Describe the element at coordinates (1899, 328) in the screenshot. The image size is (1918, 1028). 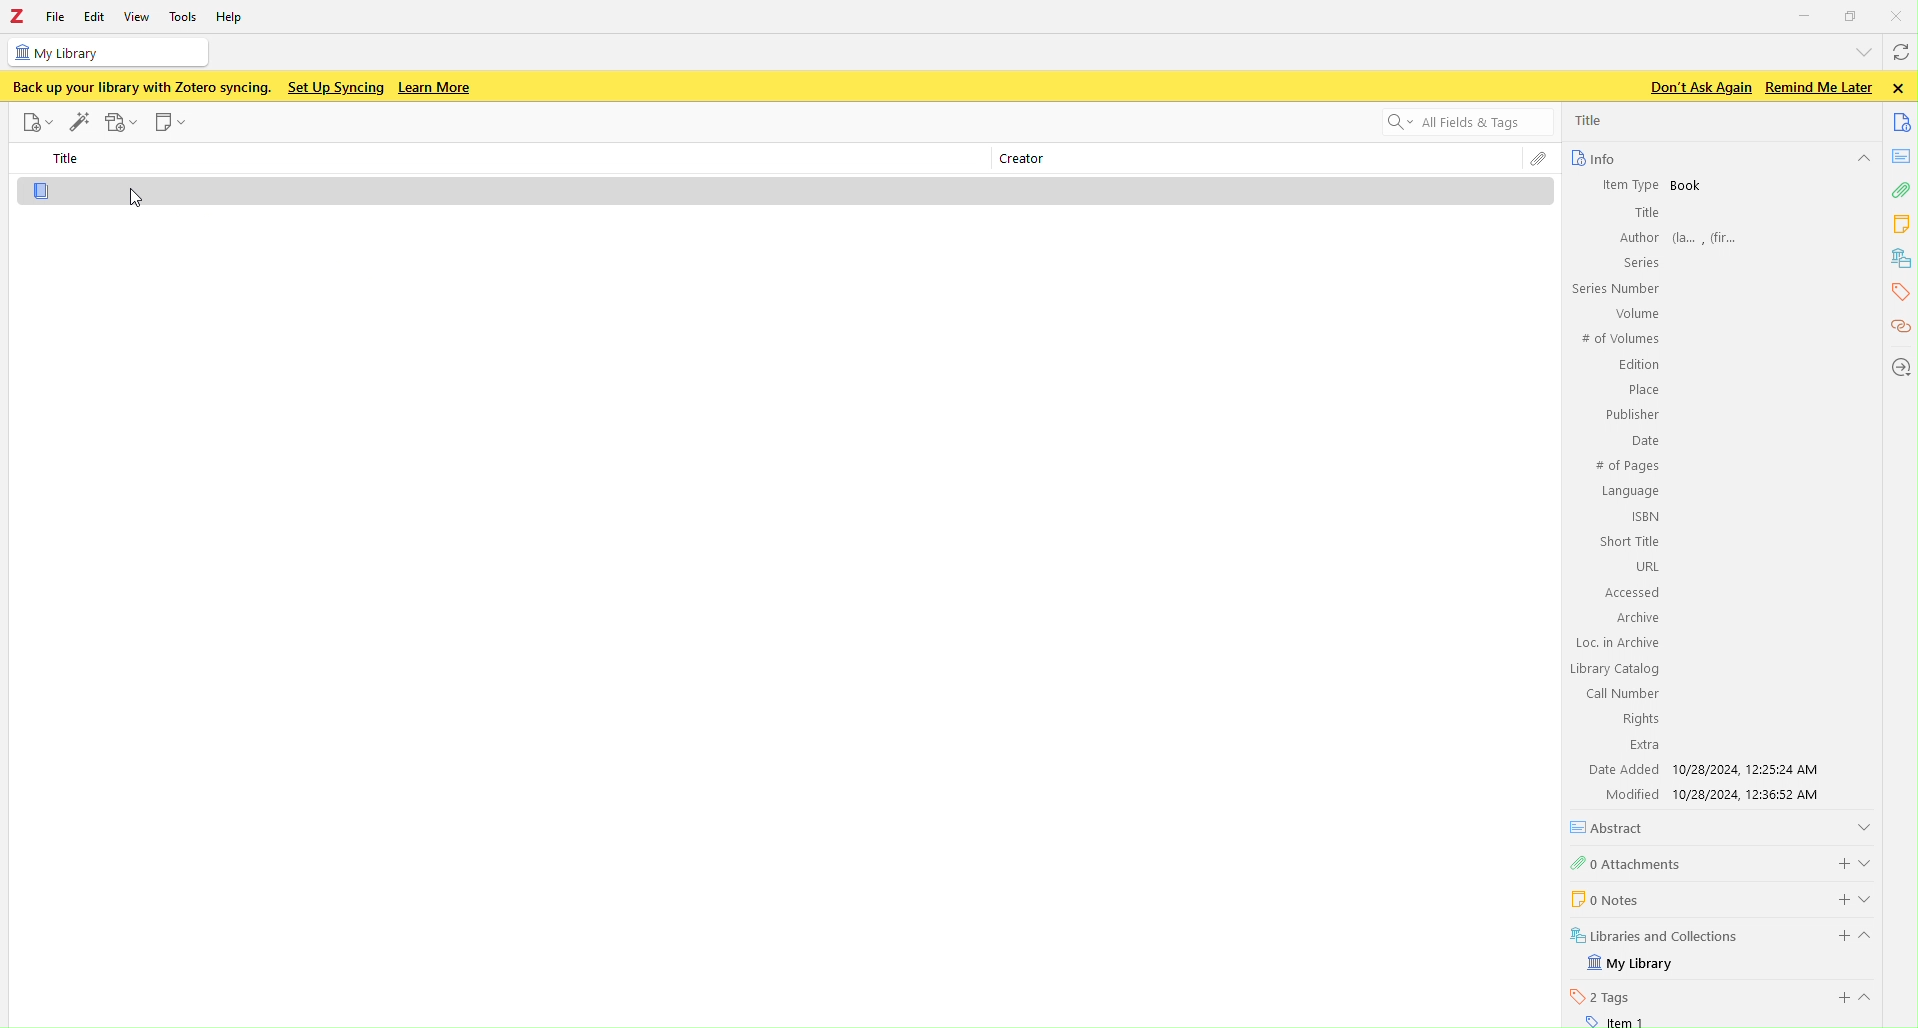
I see `citations` at that location.